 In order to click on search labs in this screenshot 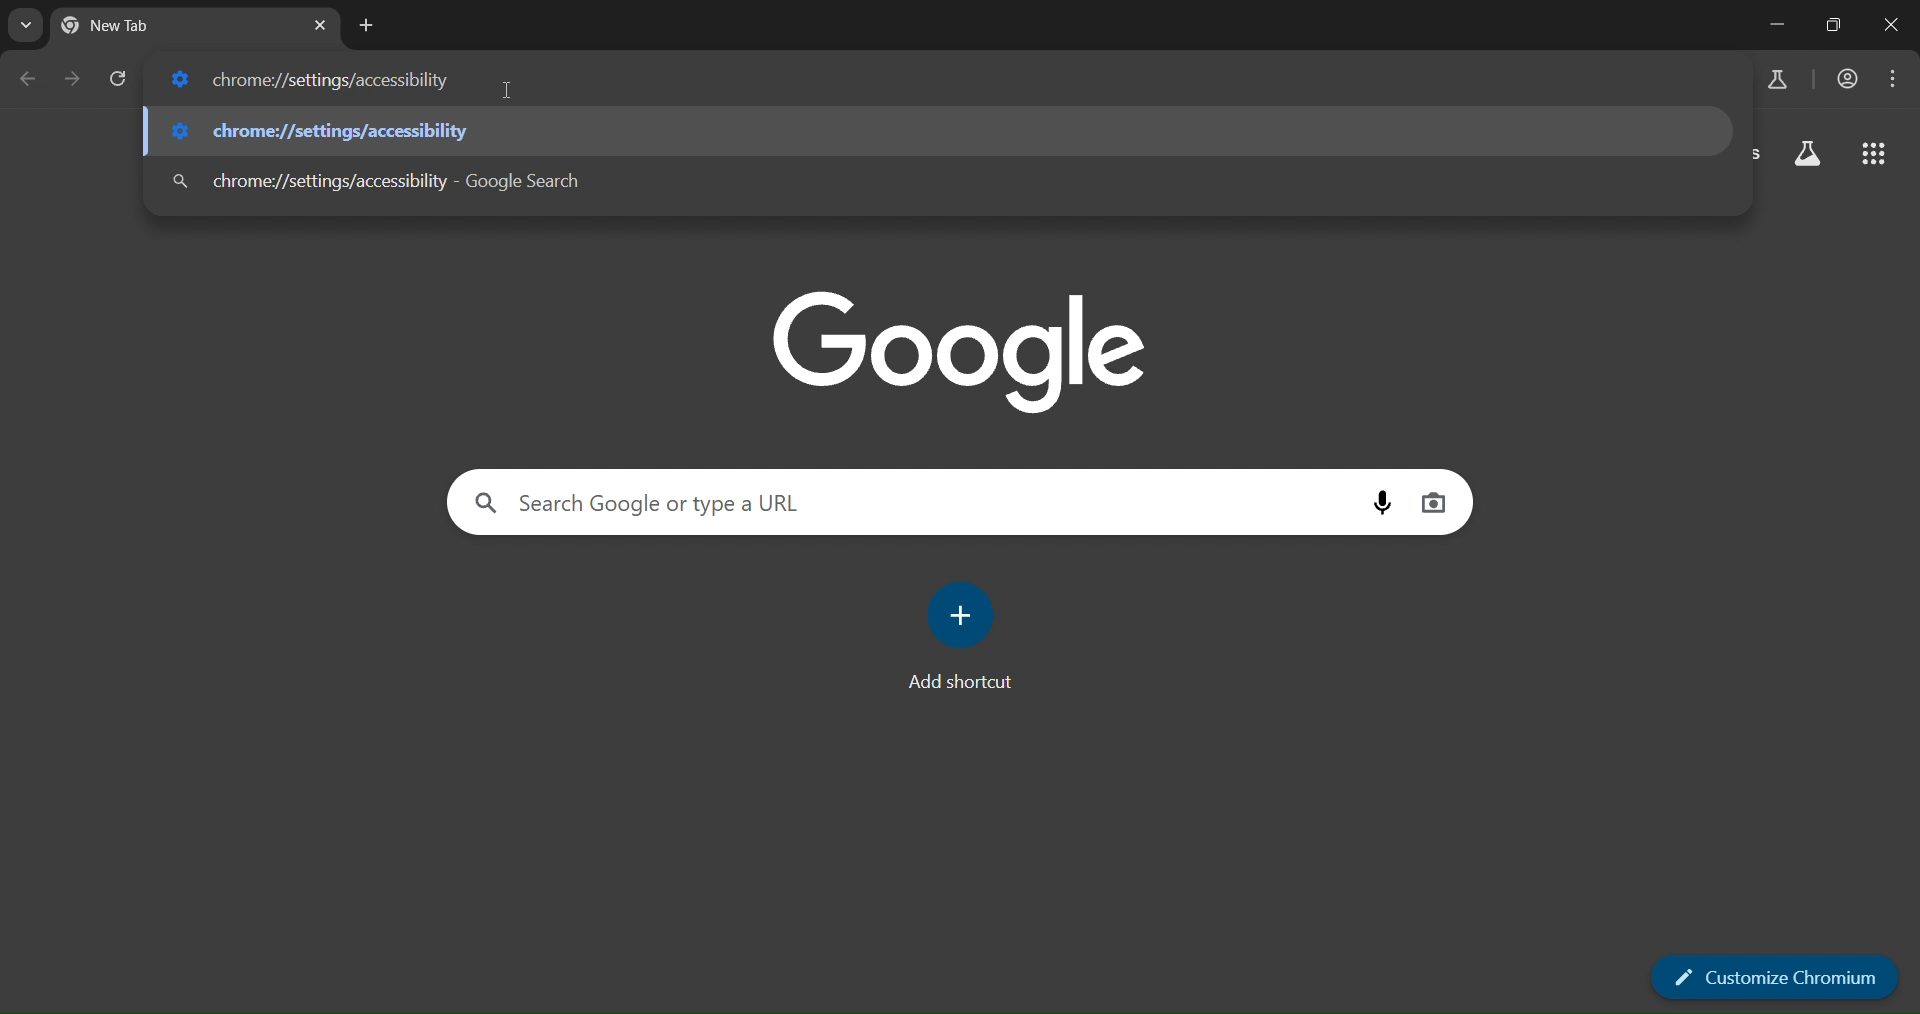, I will do `click(1808, 152)`.